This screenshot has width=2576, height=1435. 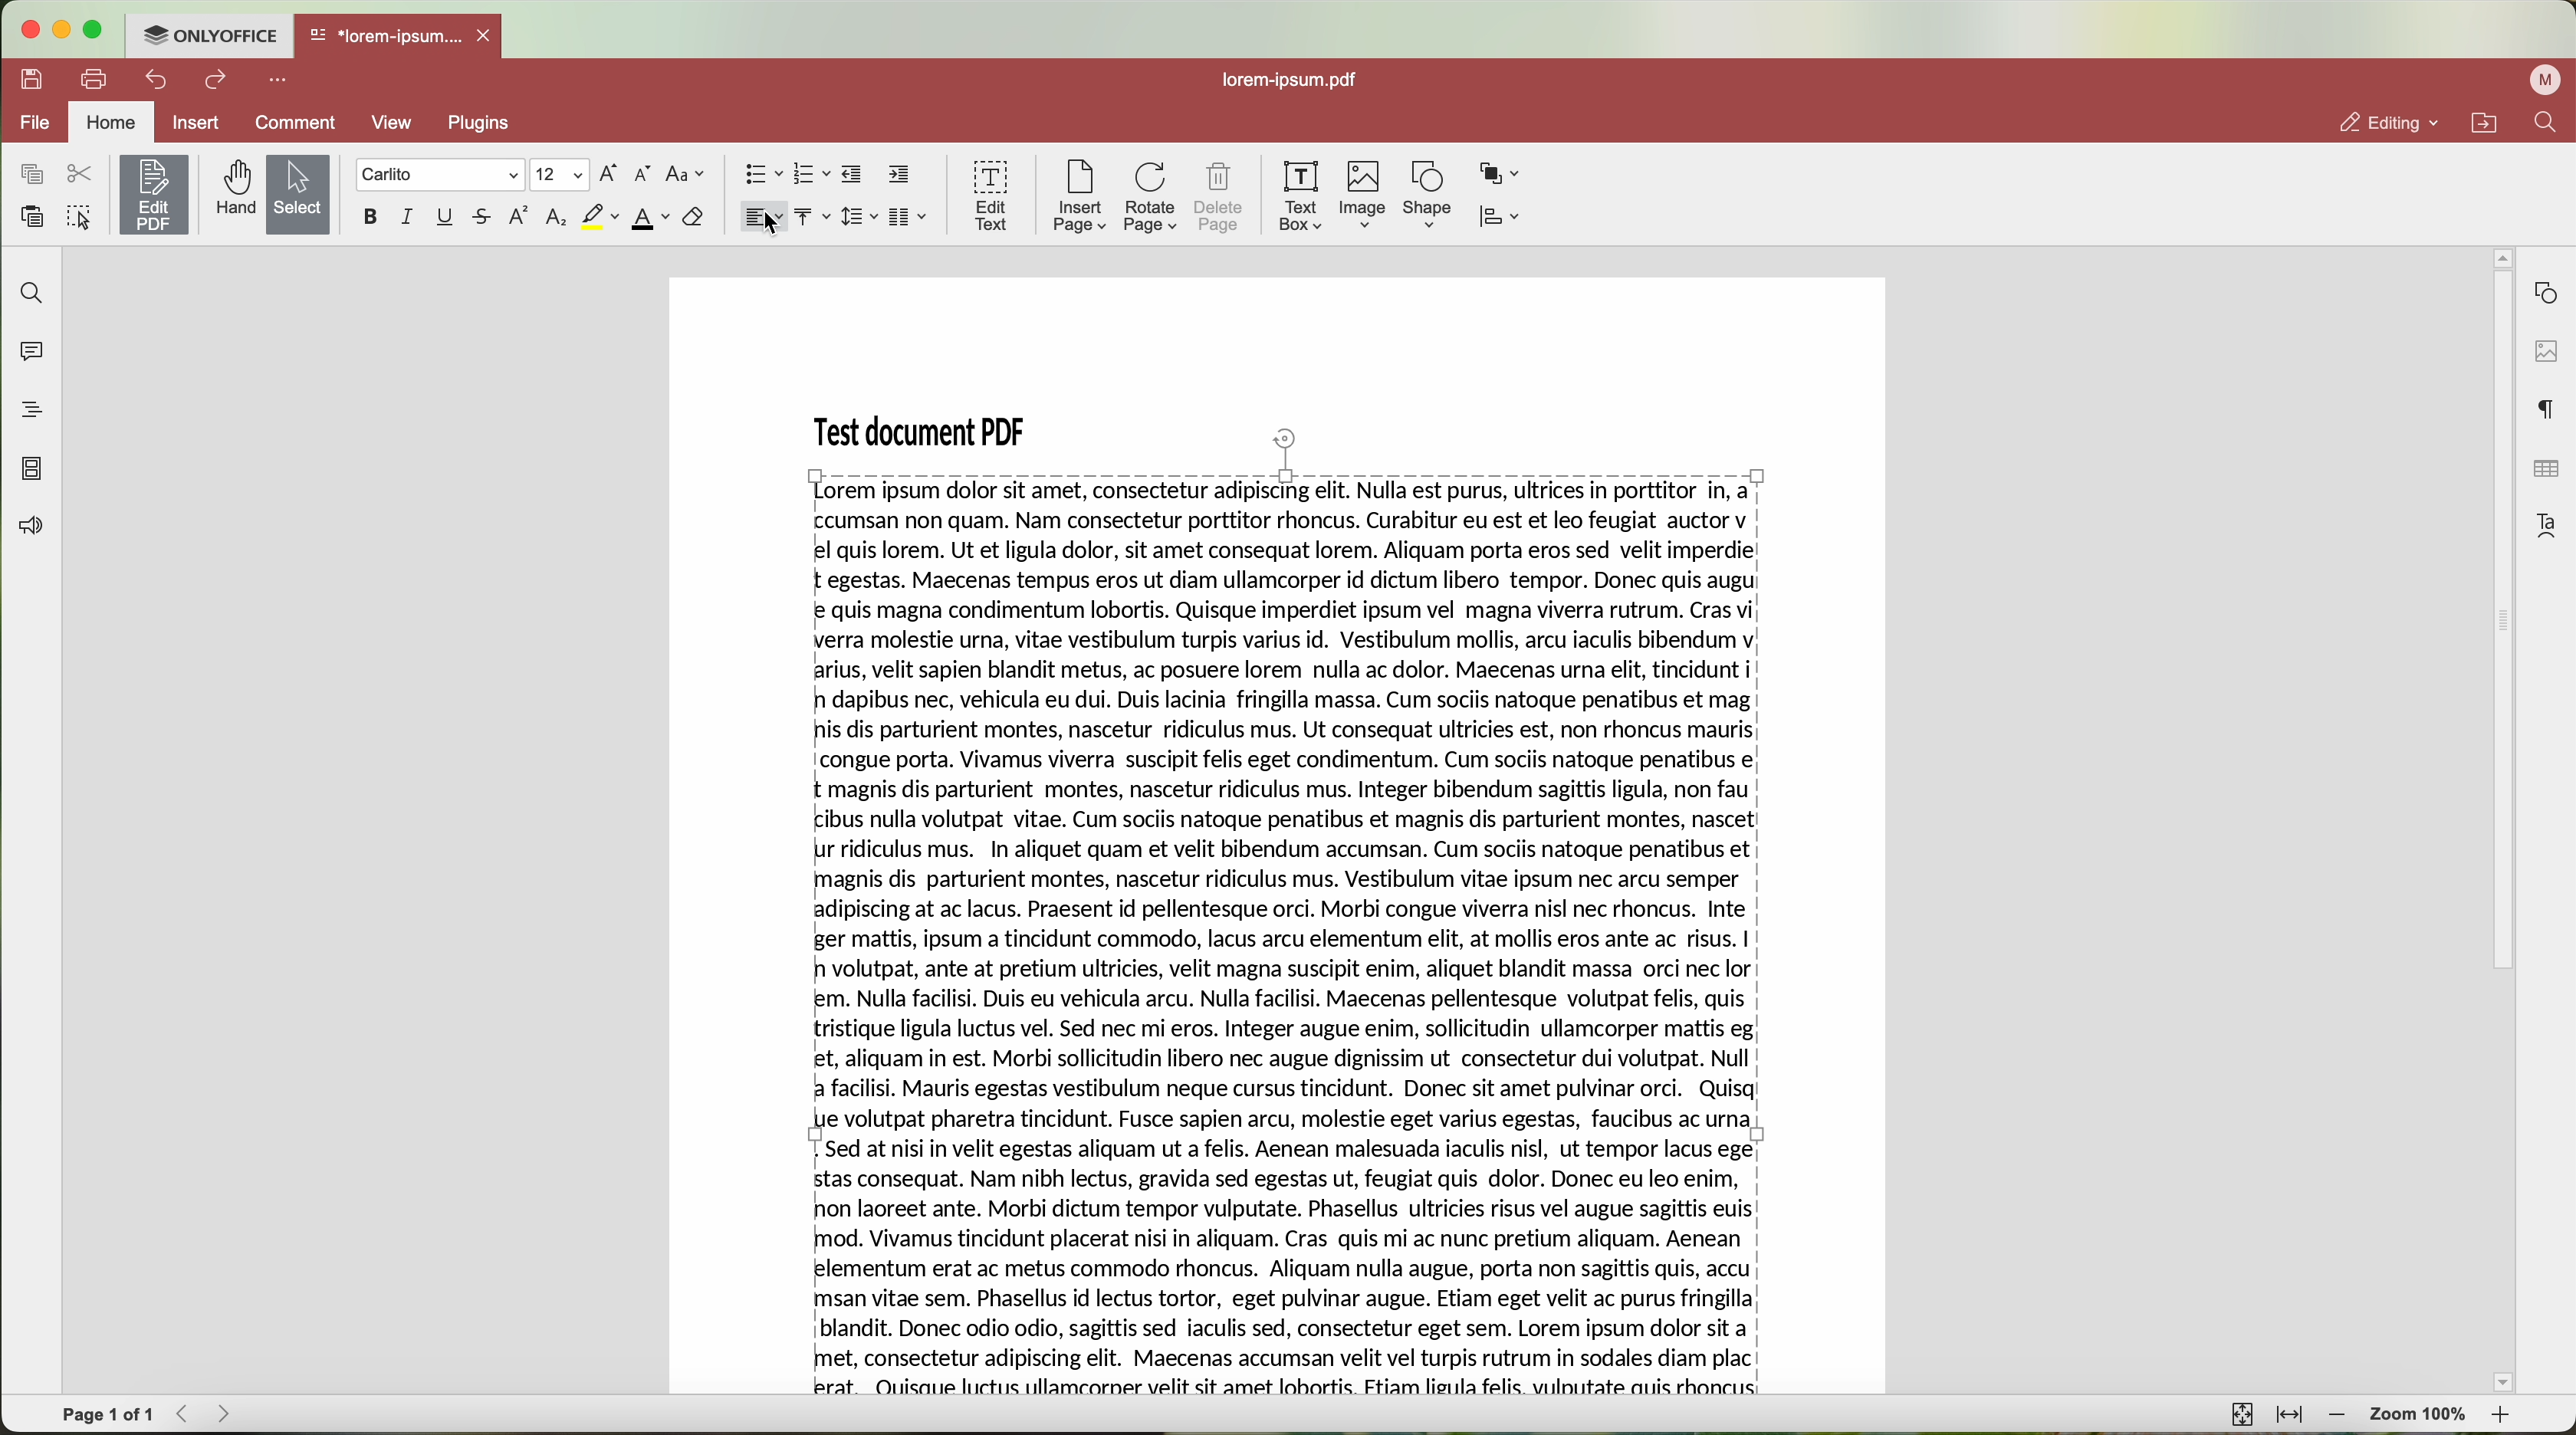 What do you see at coordinates (199, 1416) in the screenshot?
I see `navigate arrows` at bounding box center [199, 1416].